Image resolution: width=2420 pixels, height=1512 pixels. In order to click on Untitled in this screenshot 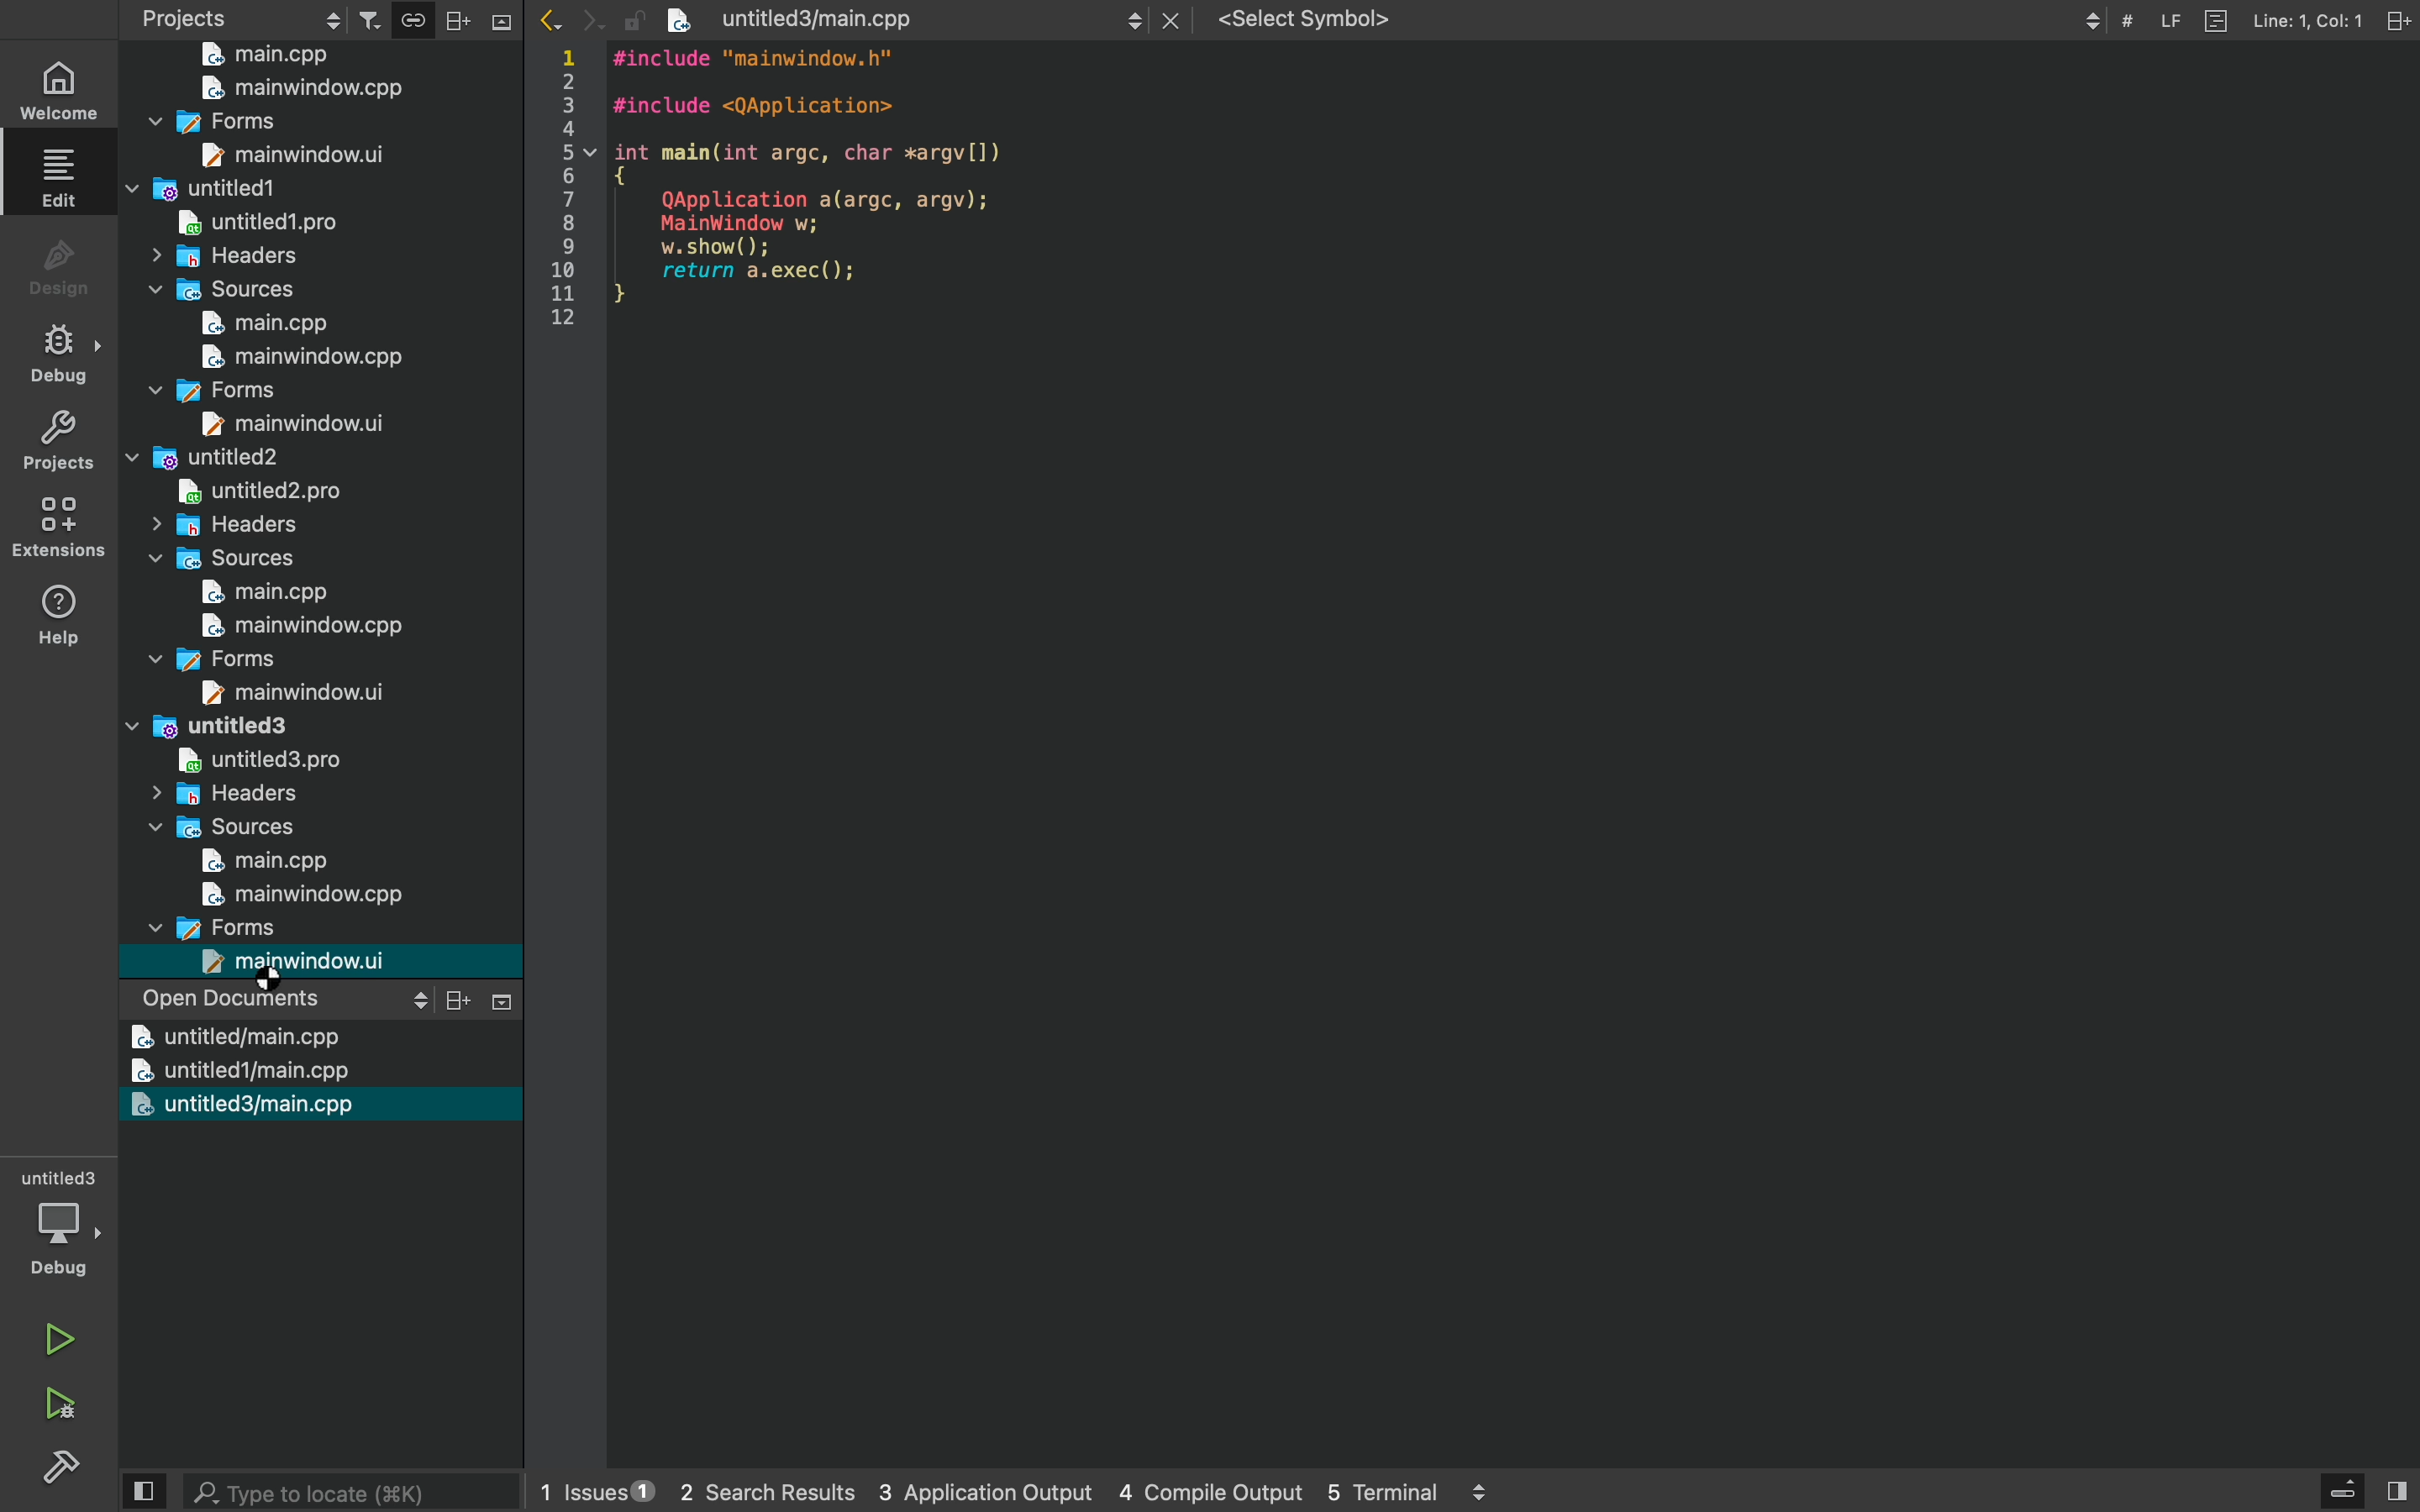, I will do `click(233, 763)`.